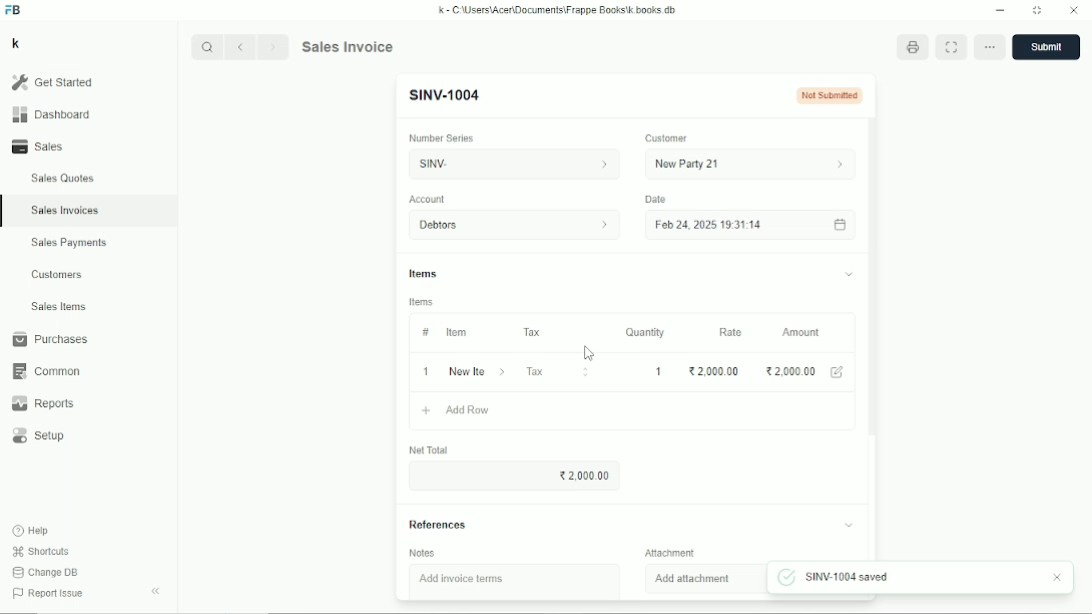 The height and width of the screenshot is (614, 1092). Describe the element at coordinates (558, 371) in the screenshot. I see `Tax` at that location.